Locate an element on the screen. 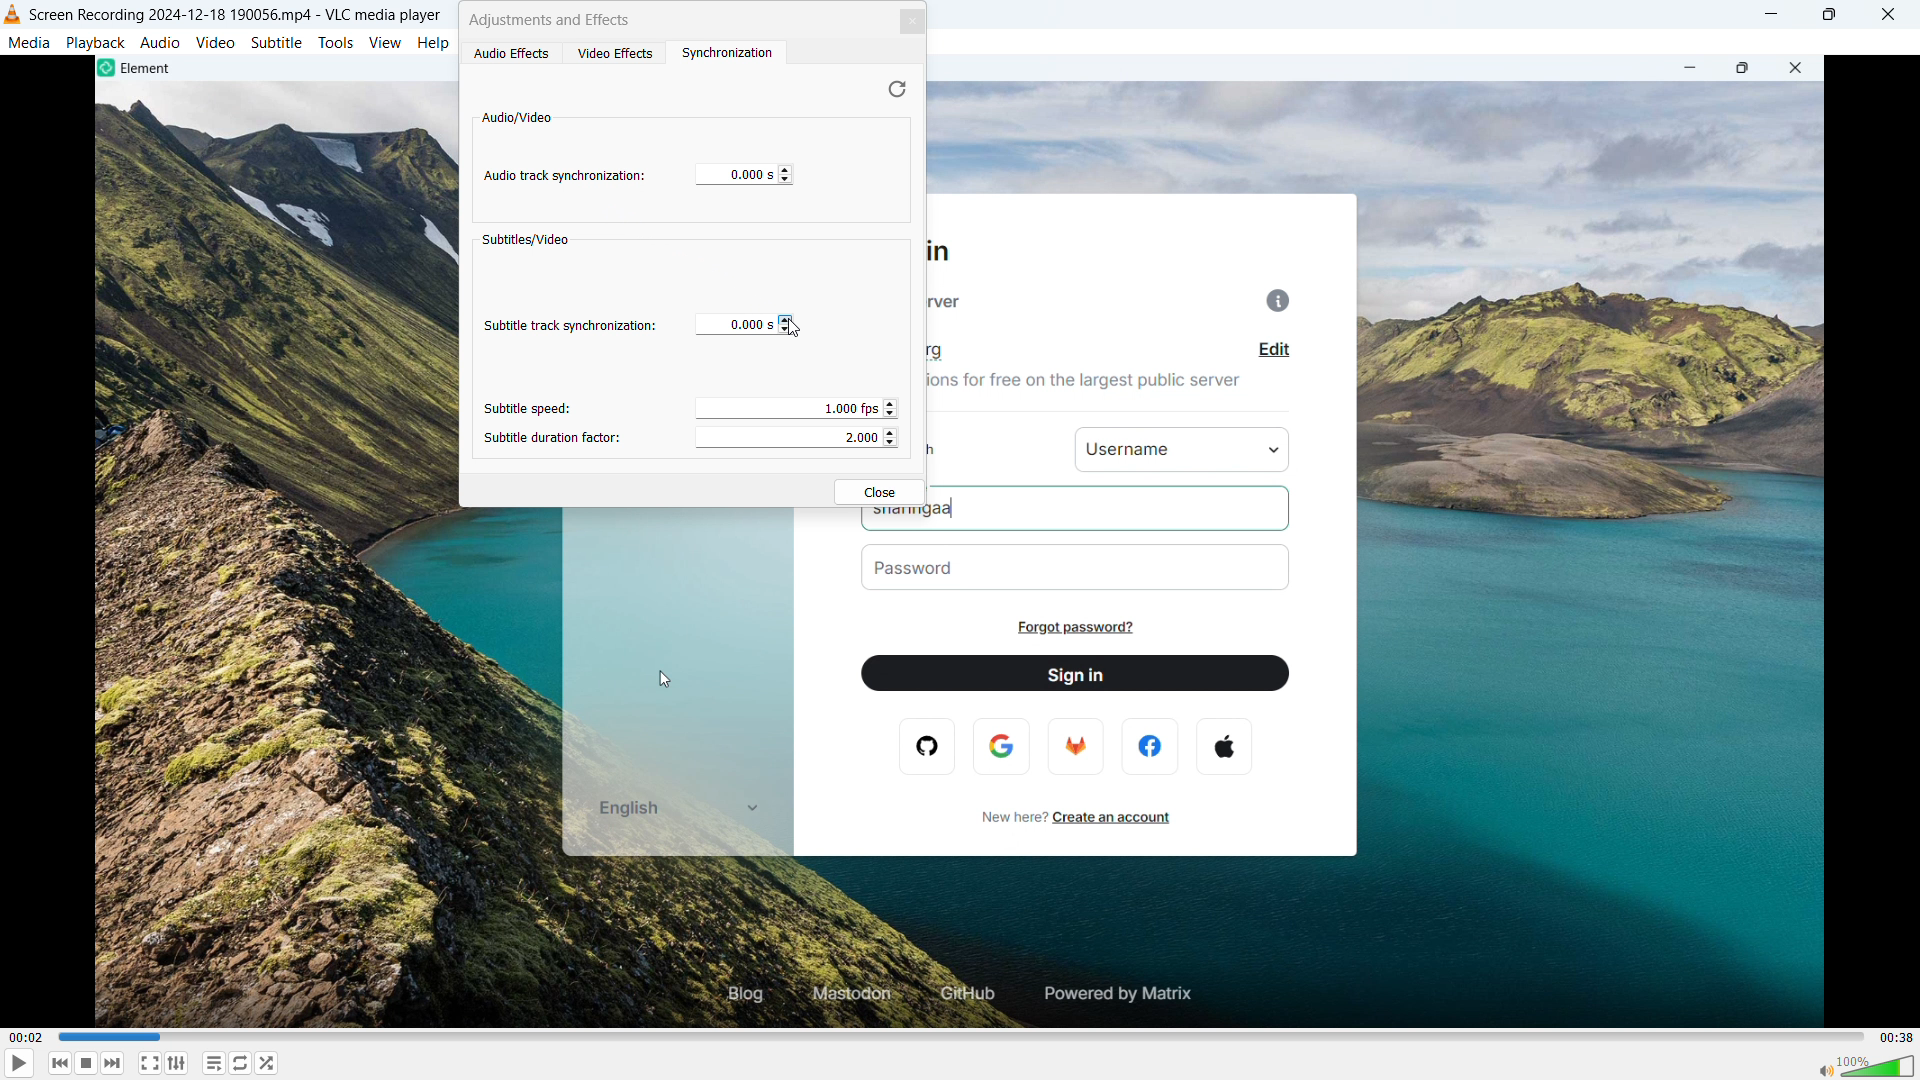  show advanced settings is located at coordinates (179, 1063).